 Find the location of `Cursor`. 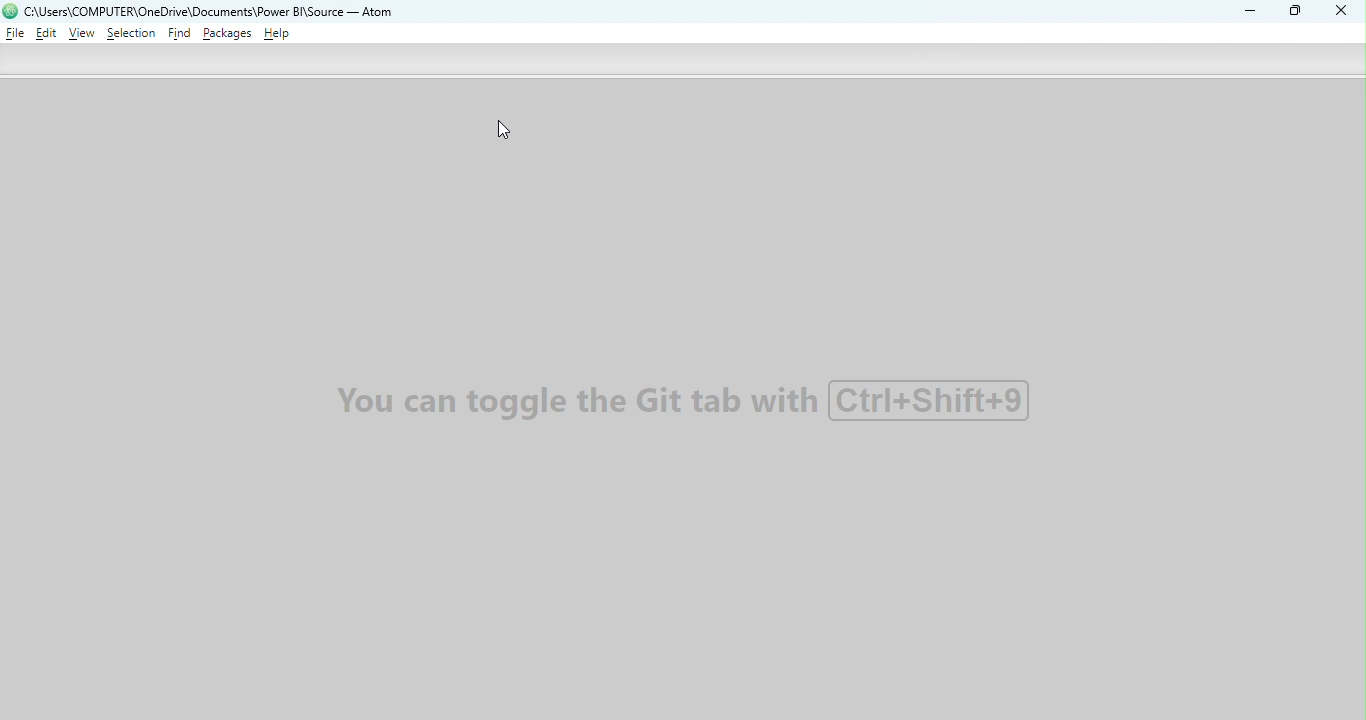

Cursor is located at coordinates (506, 131).